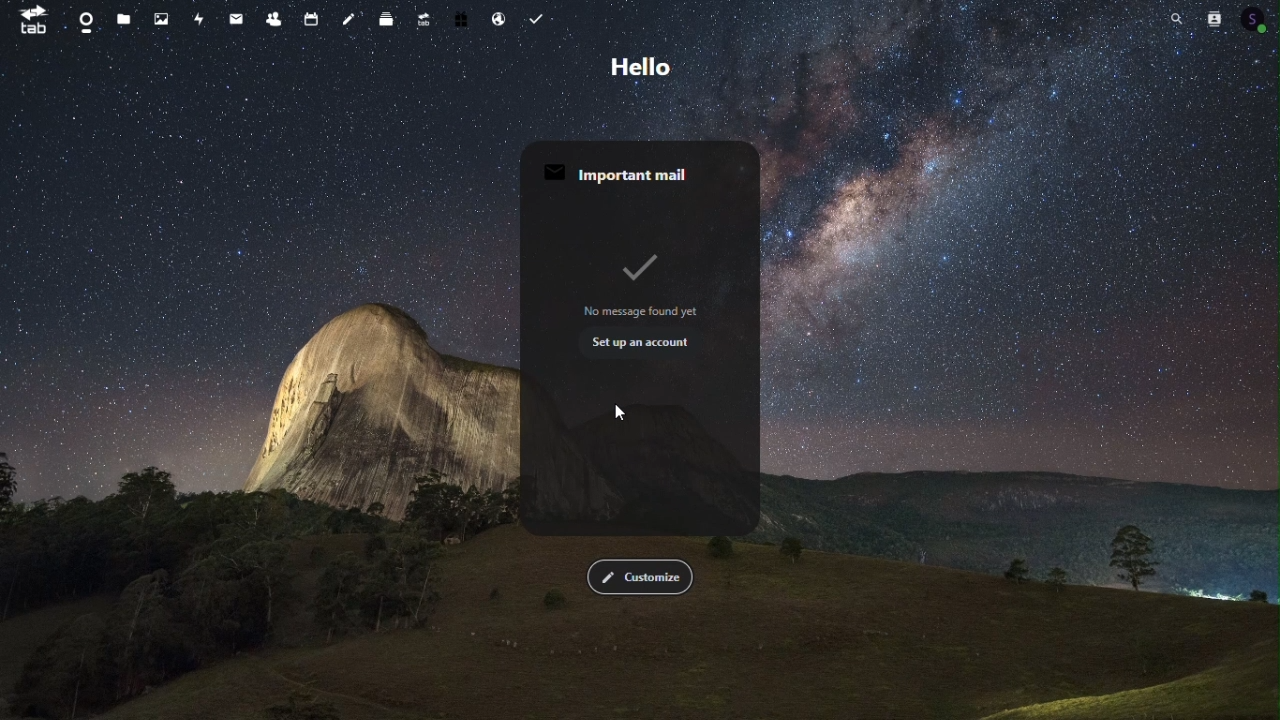  I want to click on Free trial, so click(456, 18).